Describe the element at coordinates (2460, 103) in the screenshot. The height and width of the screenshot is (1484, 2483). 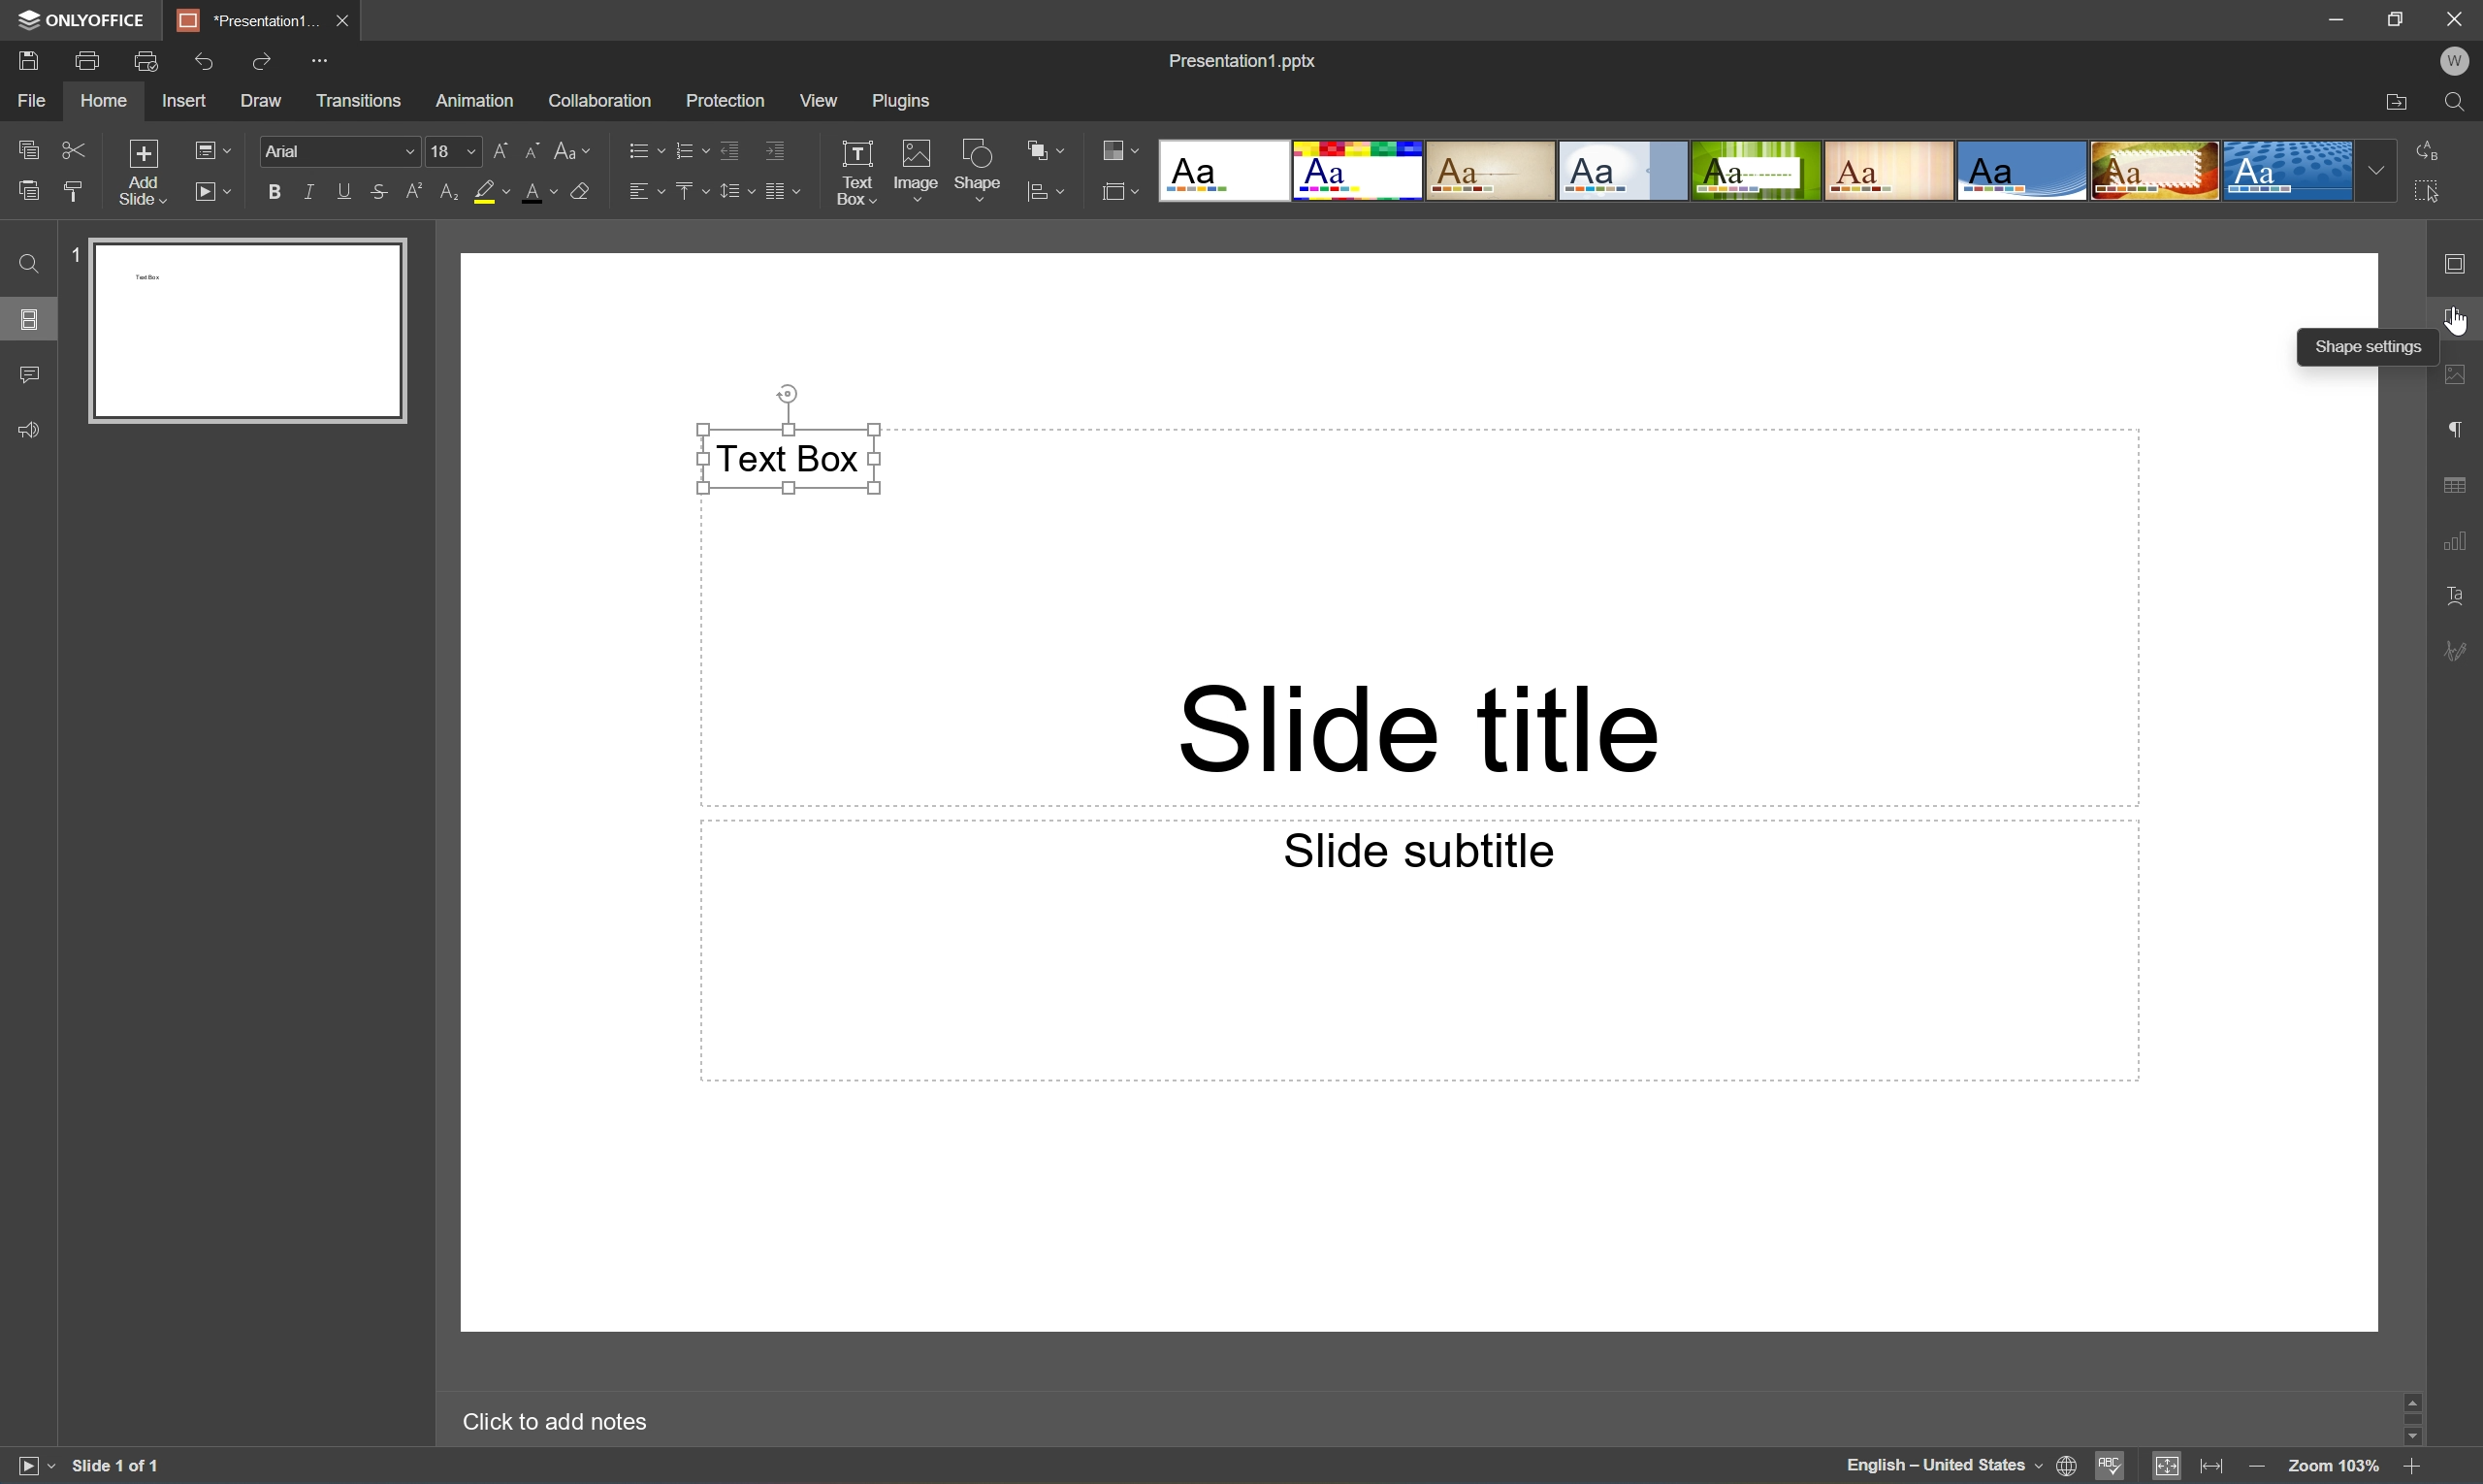
I see `Find` at that location.